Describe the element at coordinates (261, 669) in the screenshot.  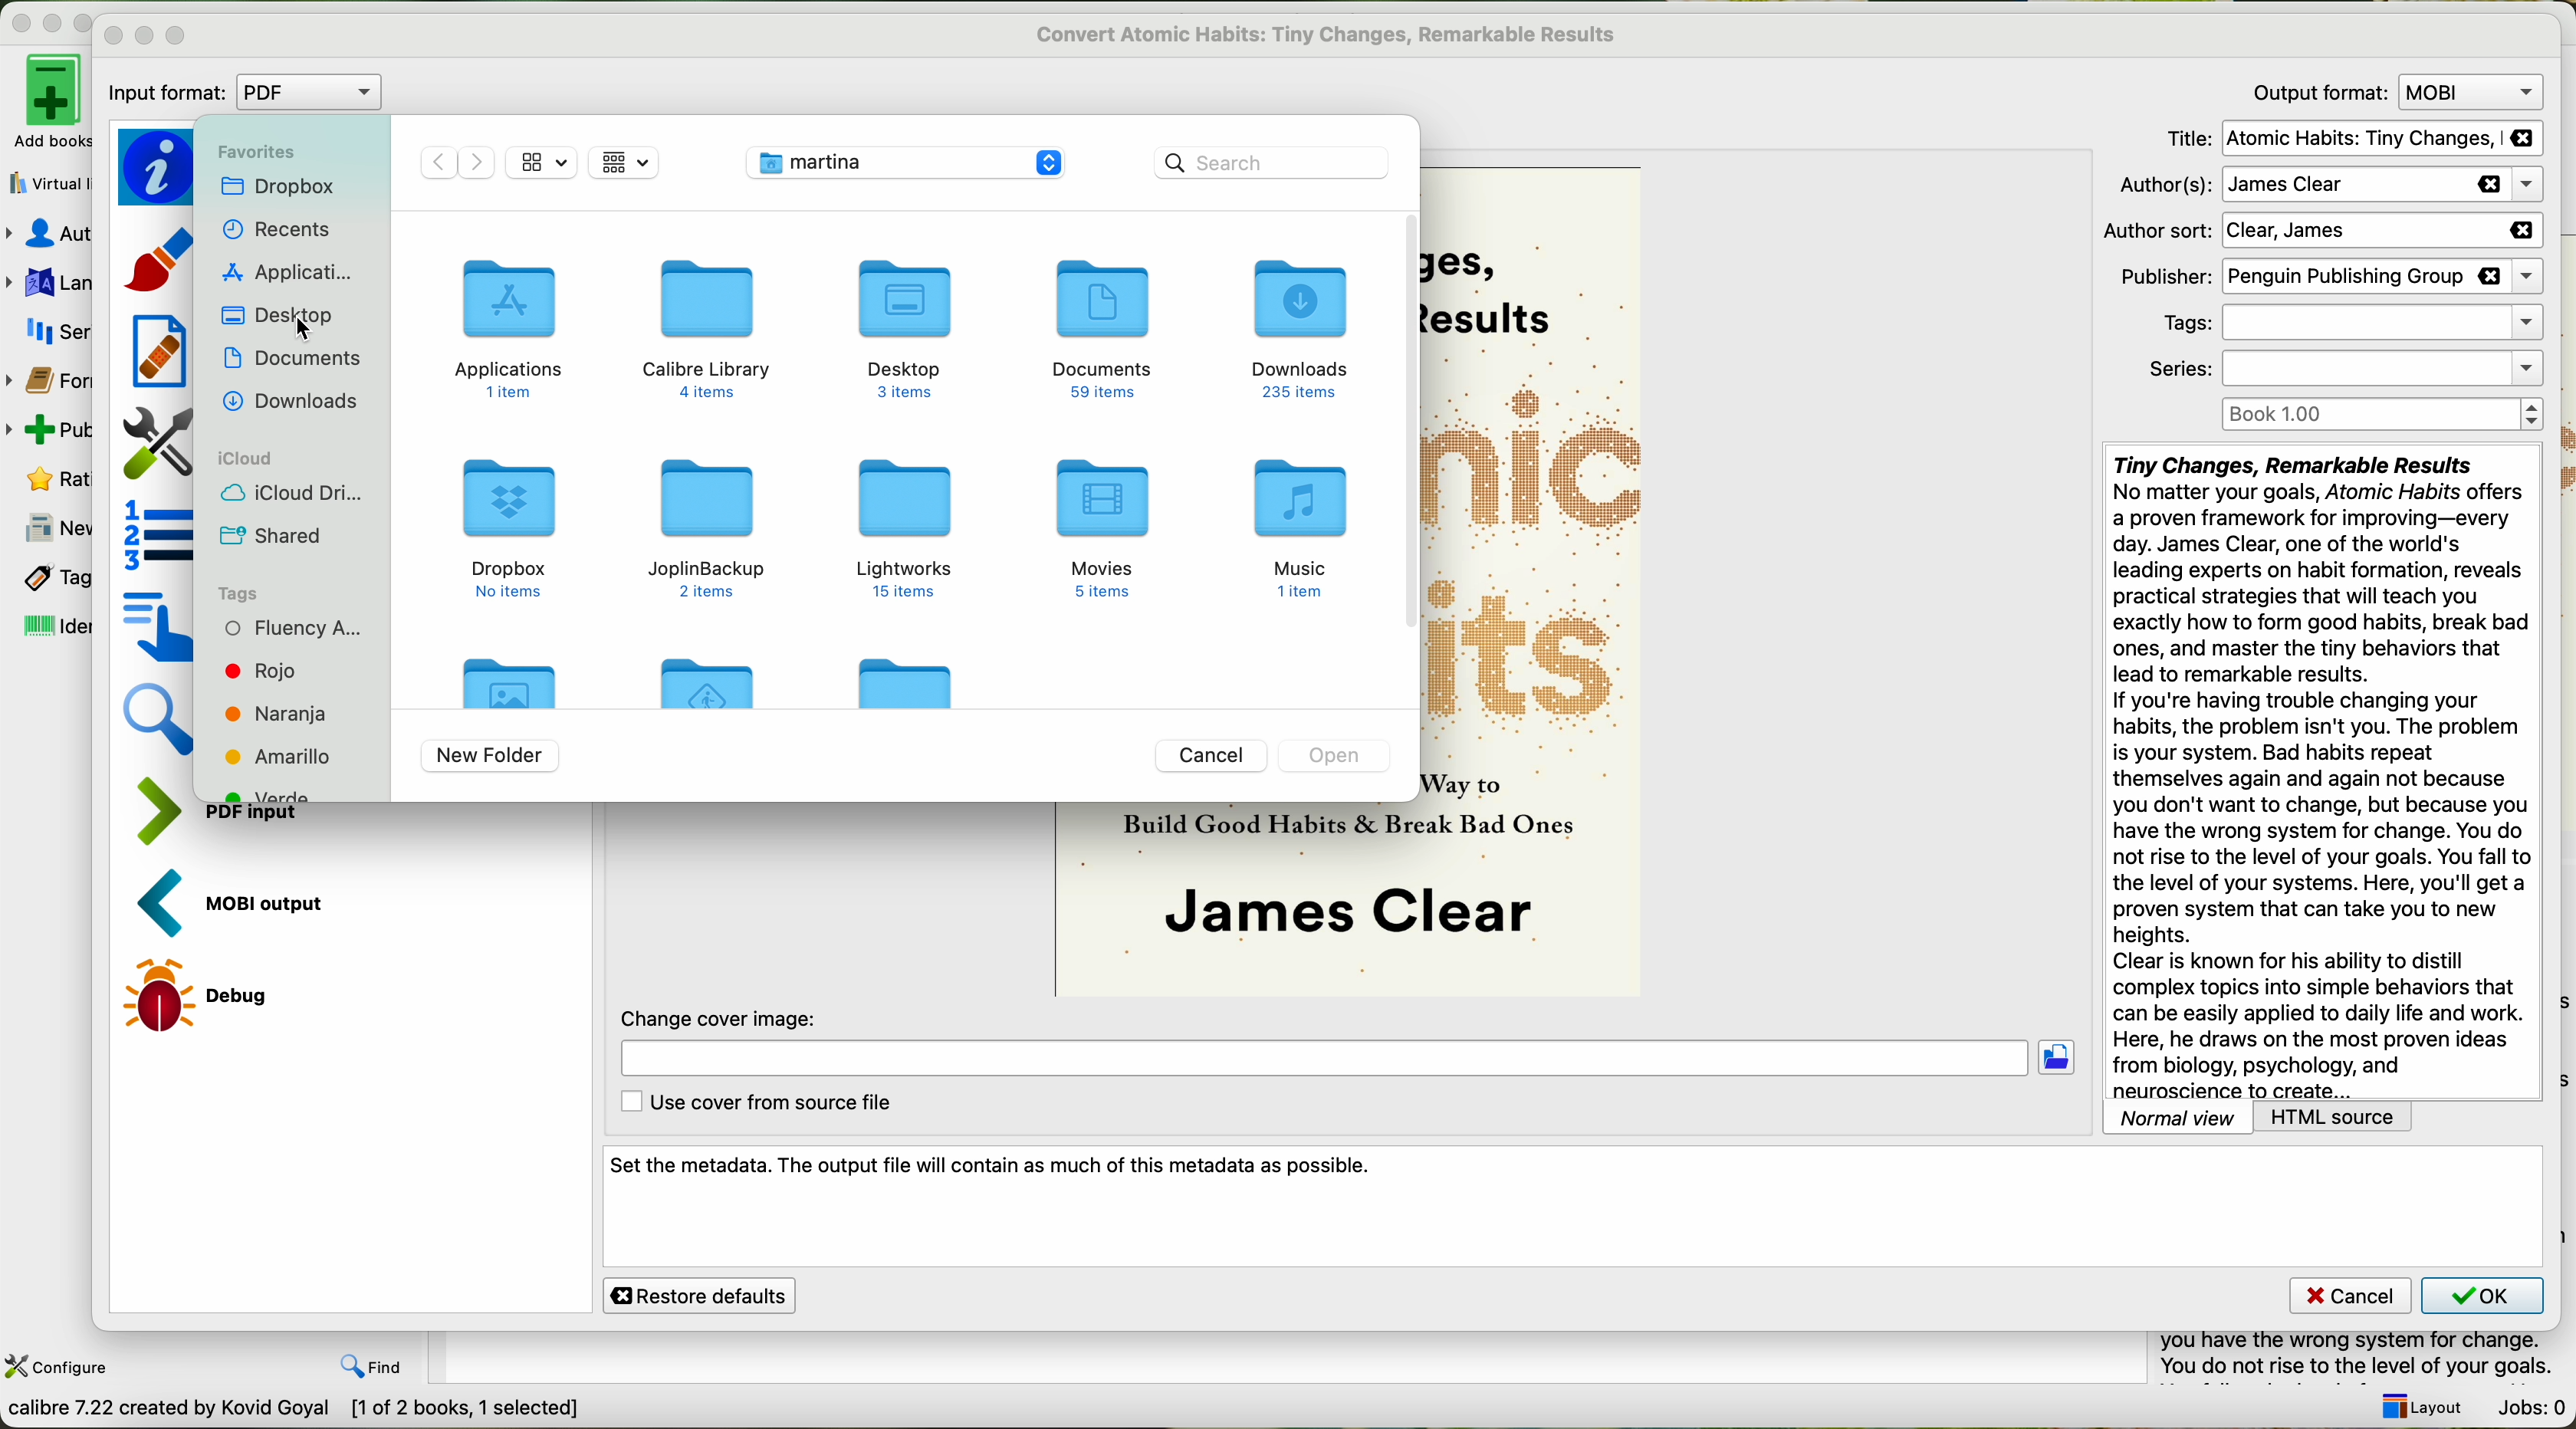
I see `red tag` at that location.